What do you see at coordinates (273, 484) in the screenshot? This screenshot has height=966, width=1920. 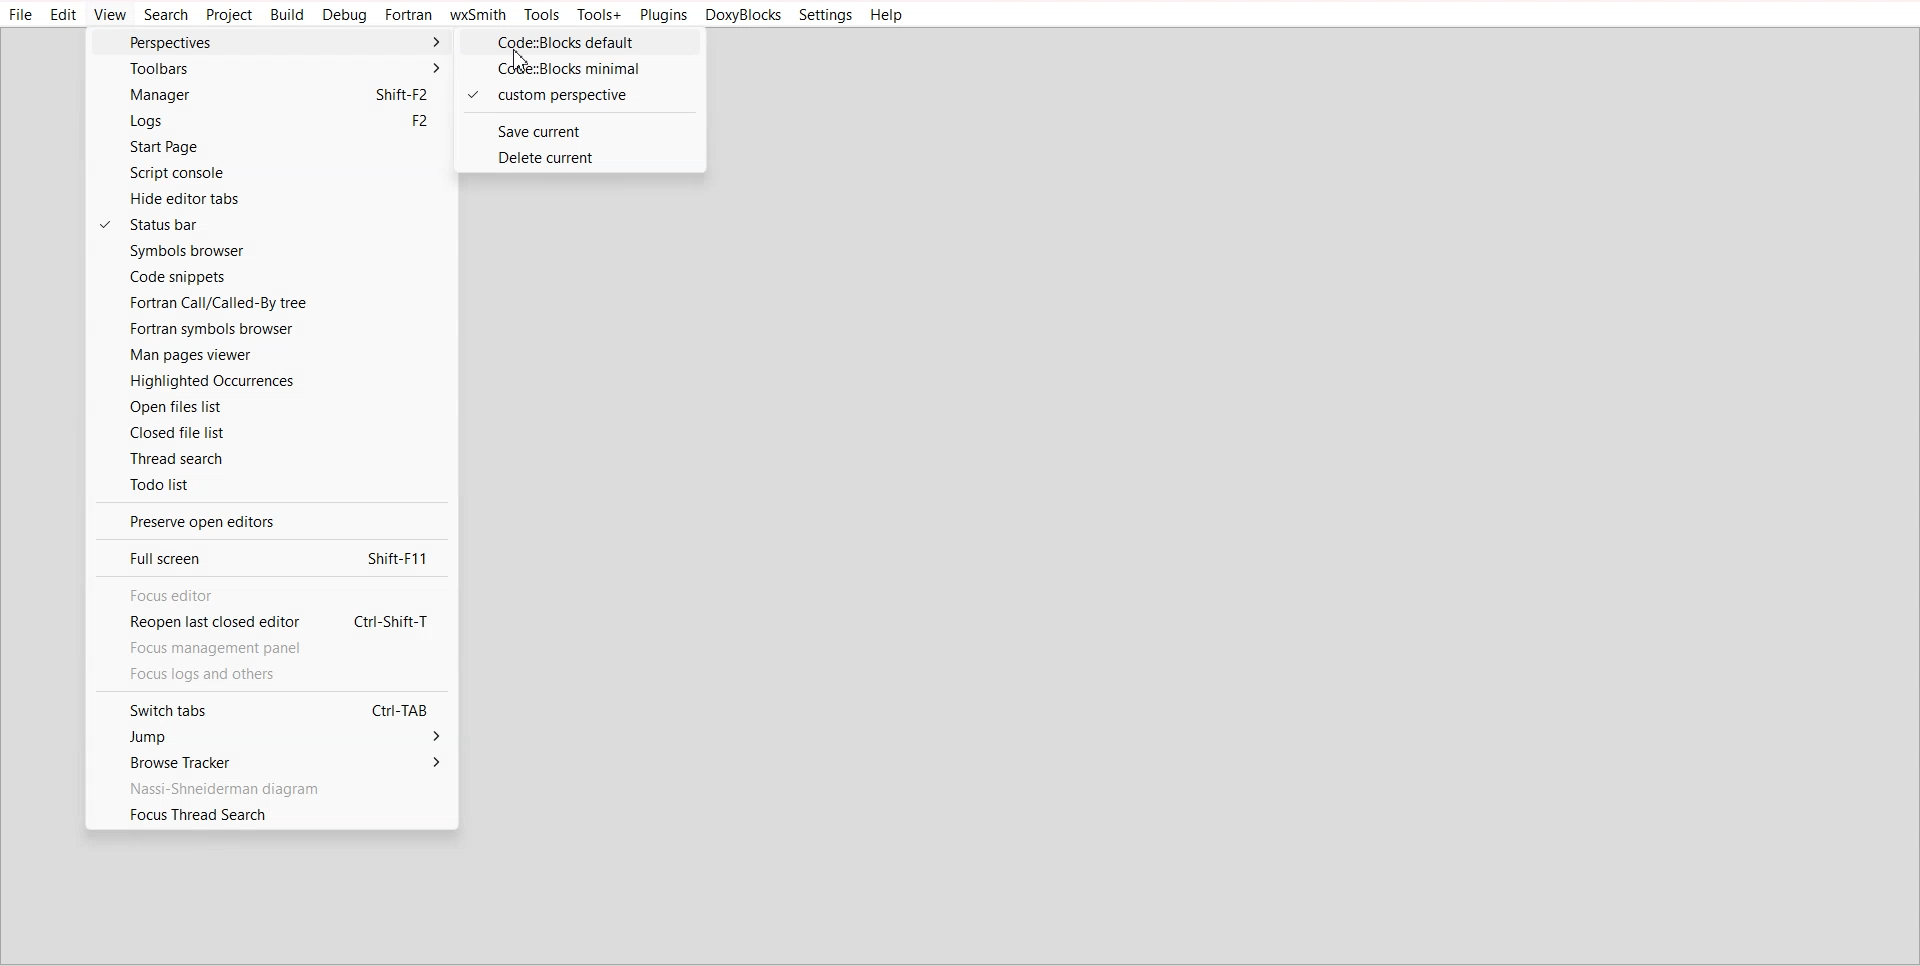 I see `Todo list` at bounding box center [273, 484].